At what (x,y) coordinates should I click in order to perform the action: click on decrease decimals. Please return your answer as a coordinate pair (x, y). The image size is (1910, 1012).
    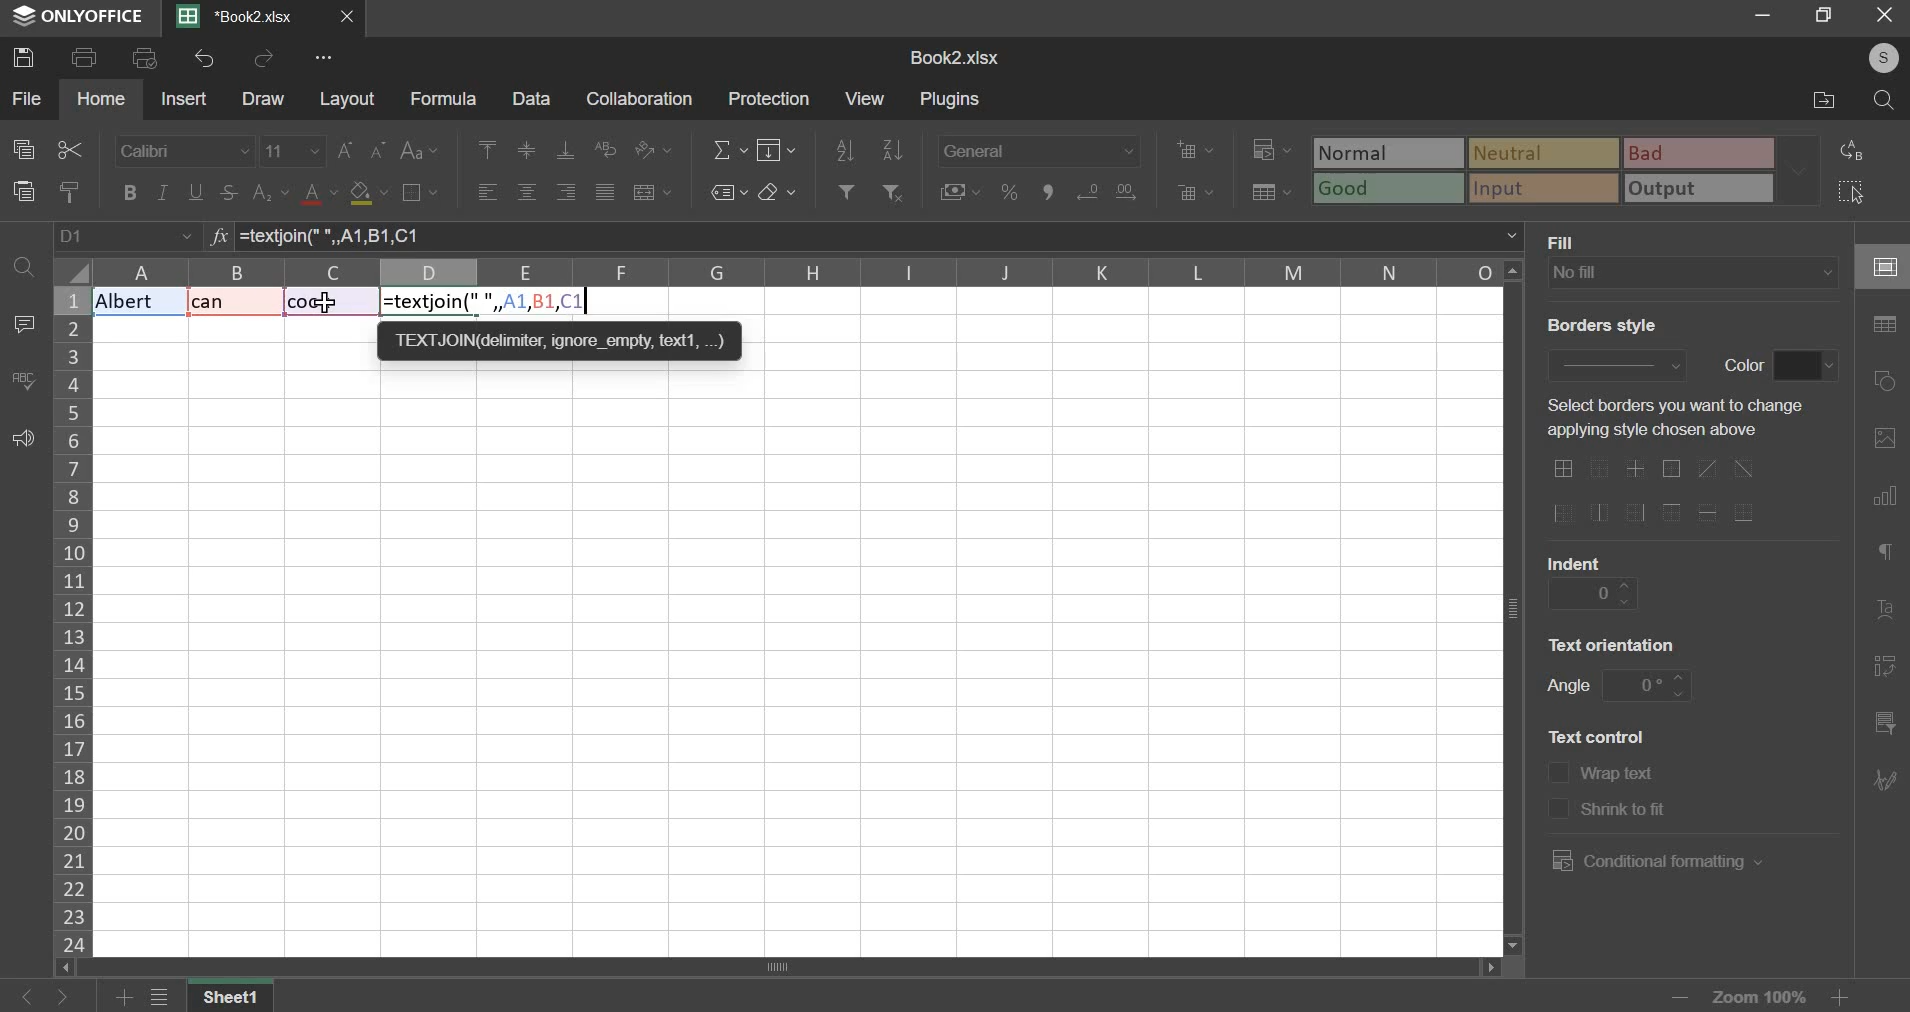
    Looking at the image, I should click on (1126, 188).